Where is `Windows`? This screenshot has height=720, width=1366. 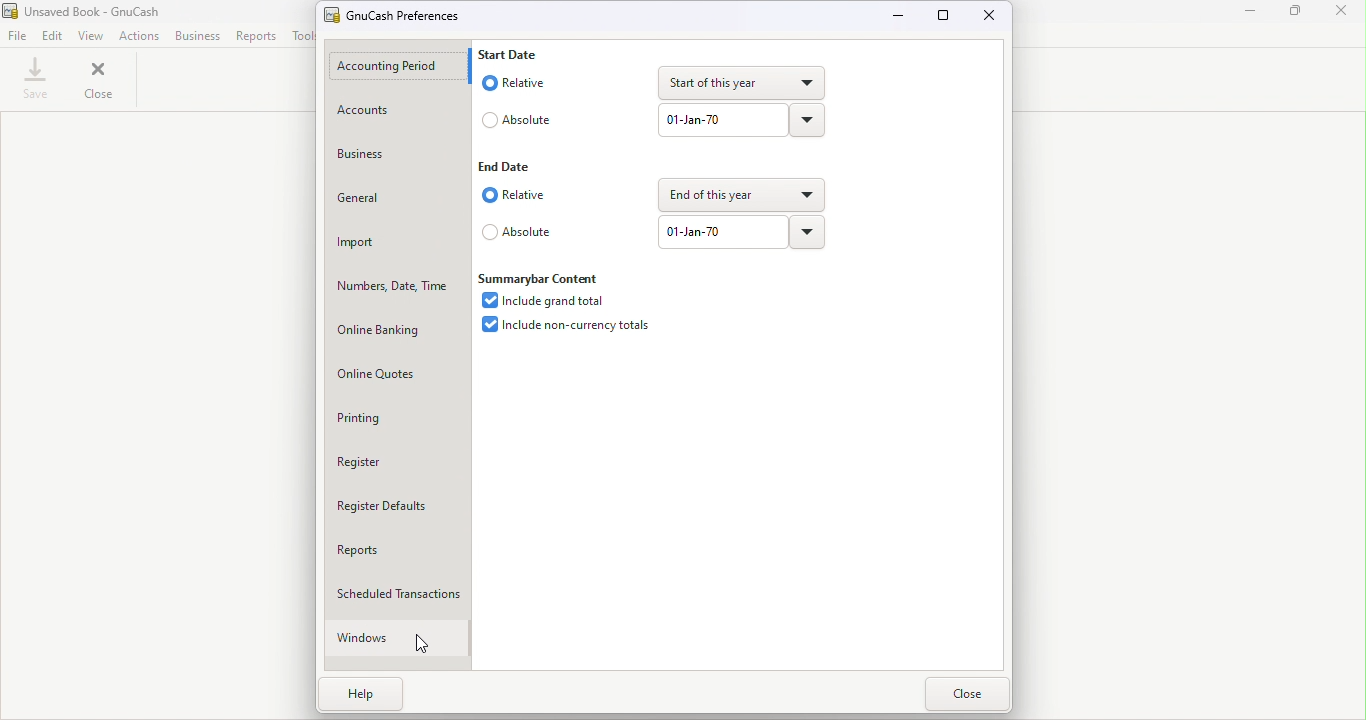 Windows is located at coordinates (393, 638).